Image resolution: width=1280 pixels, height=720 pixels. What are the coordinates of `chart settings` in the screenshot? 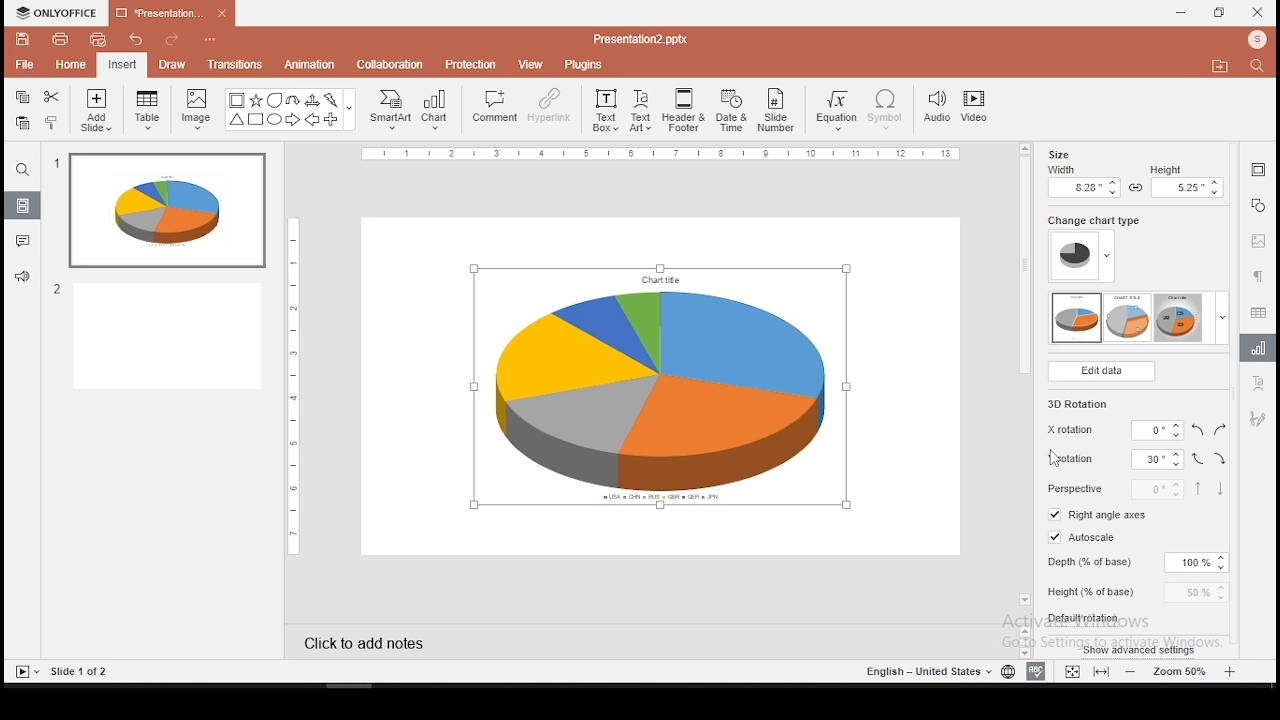 It's located at (1258, 348).